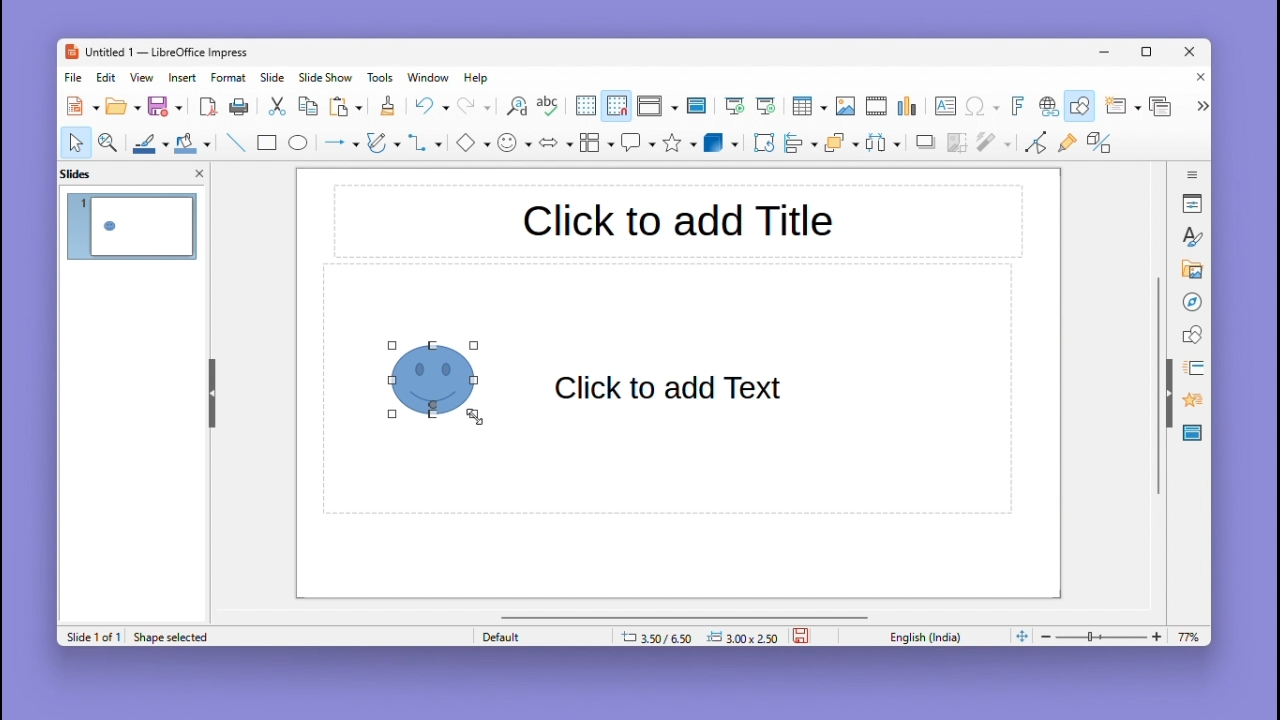  Describe the element at coordinates (992, 148) in the screenshot. I see `Filter` at that location.